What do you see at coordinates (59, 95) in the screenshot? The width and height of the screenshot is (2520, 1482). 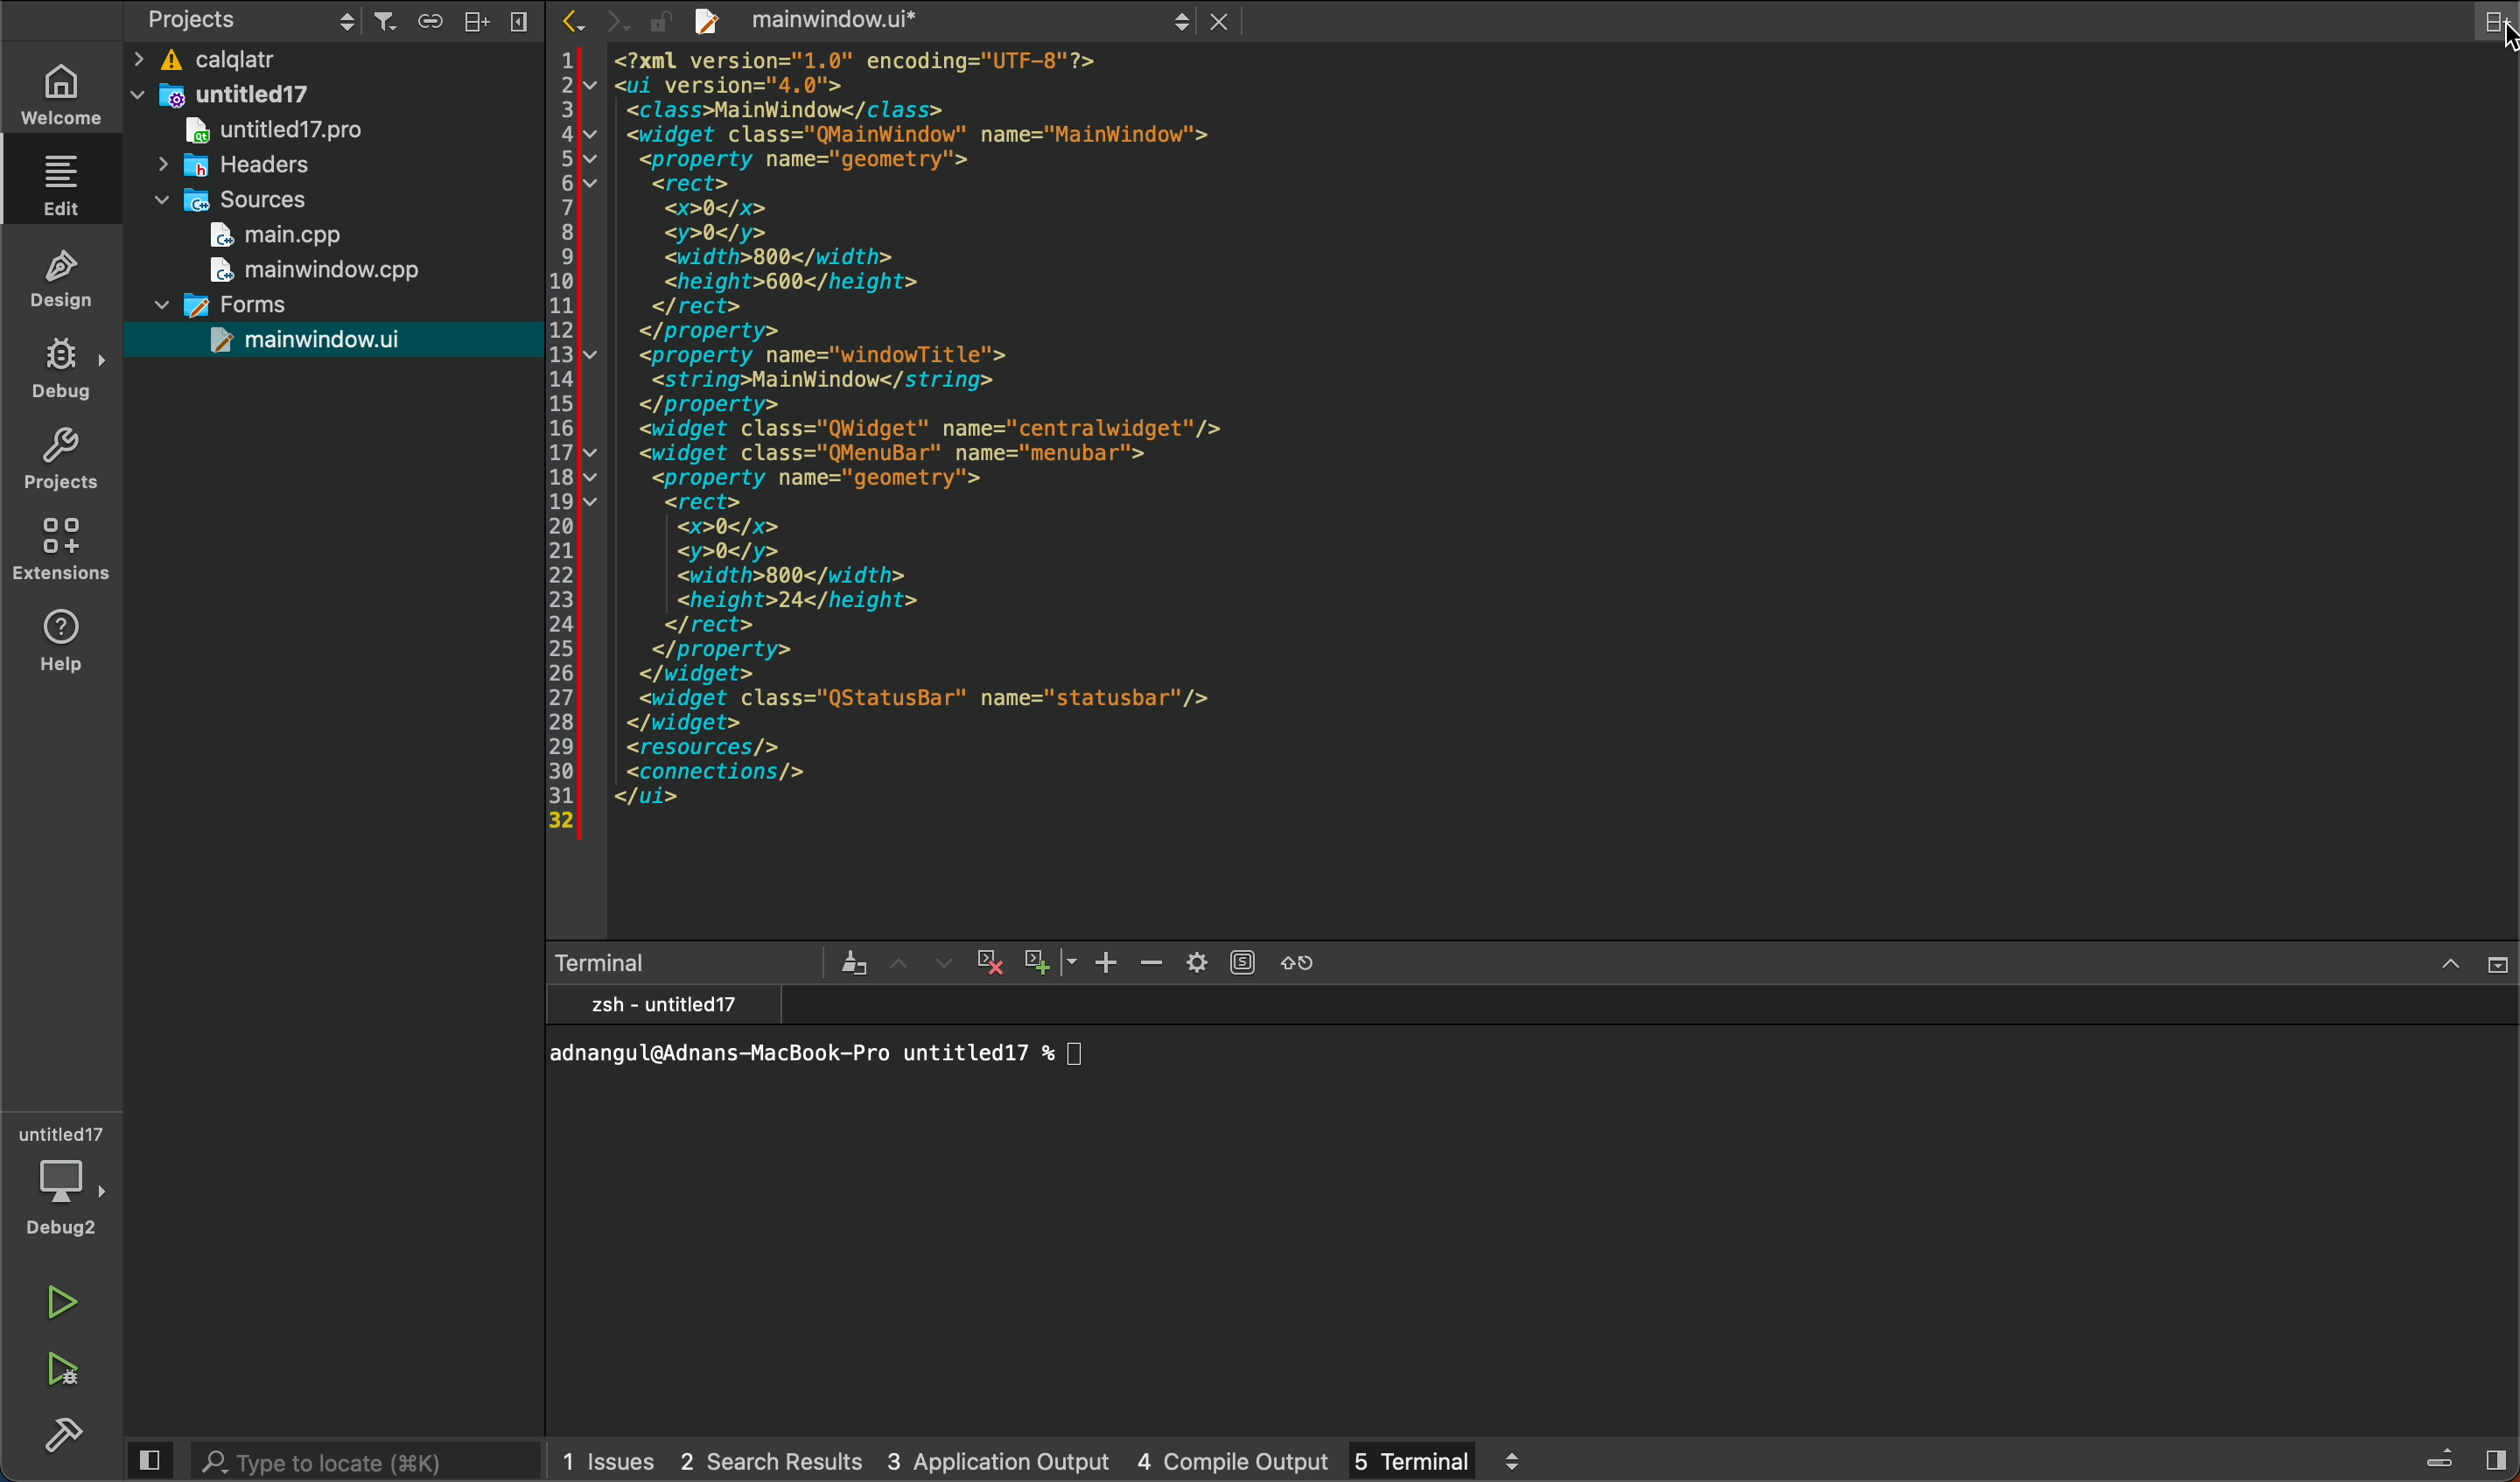 I see `welcome` at bounding box center [59, 95].